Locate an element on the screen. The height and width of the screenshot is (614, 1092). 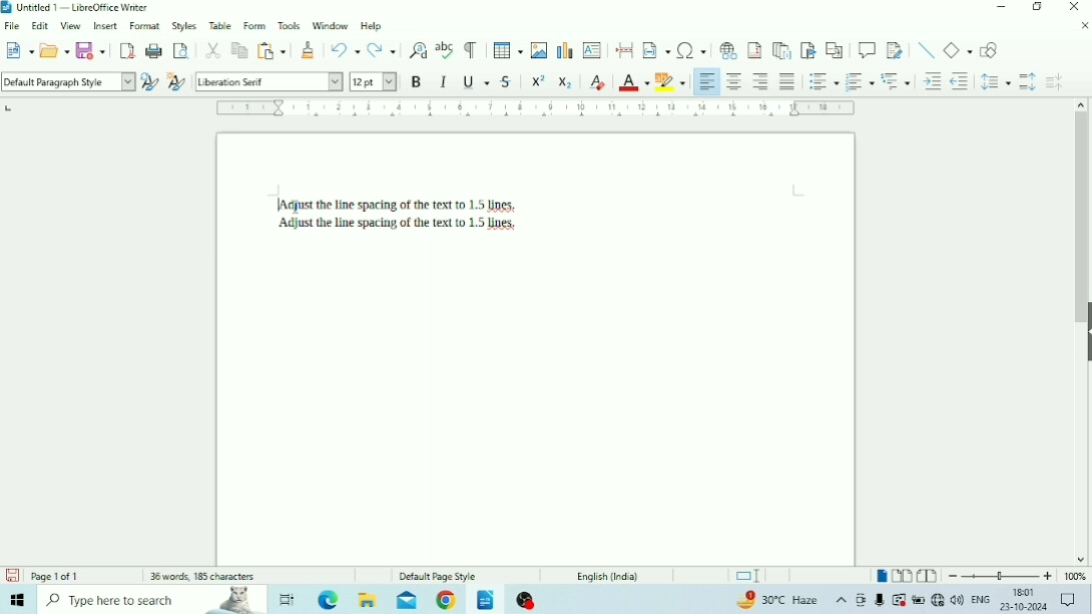
Superscript is located at coordinates (538, 81).